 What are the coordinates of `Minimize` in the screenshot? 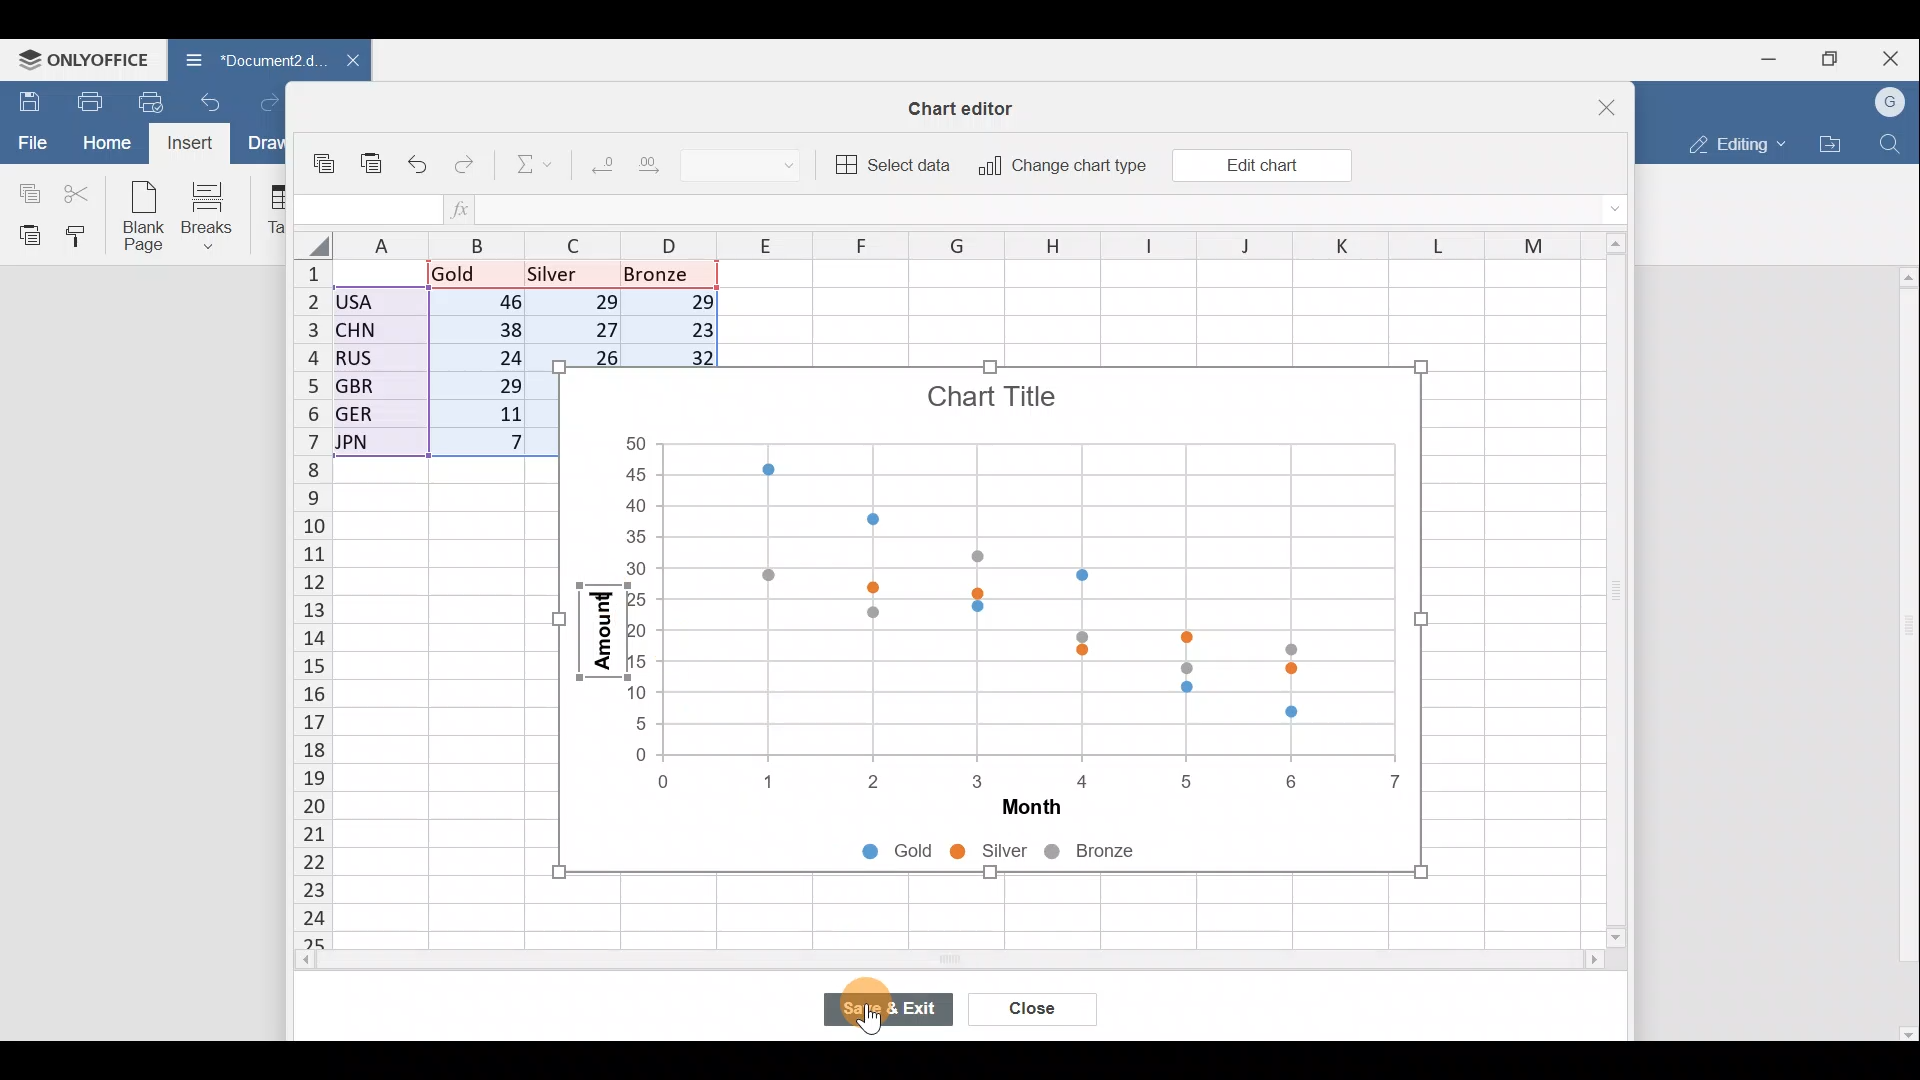 It's located at (1765, 61).